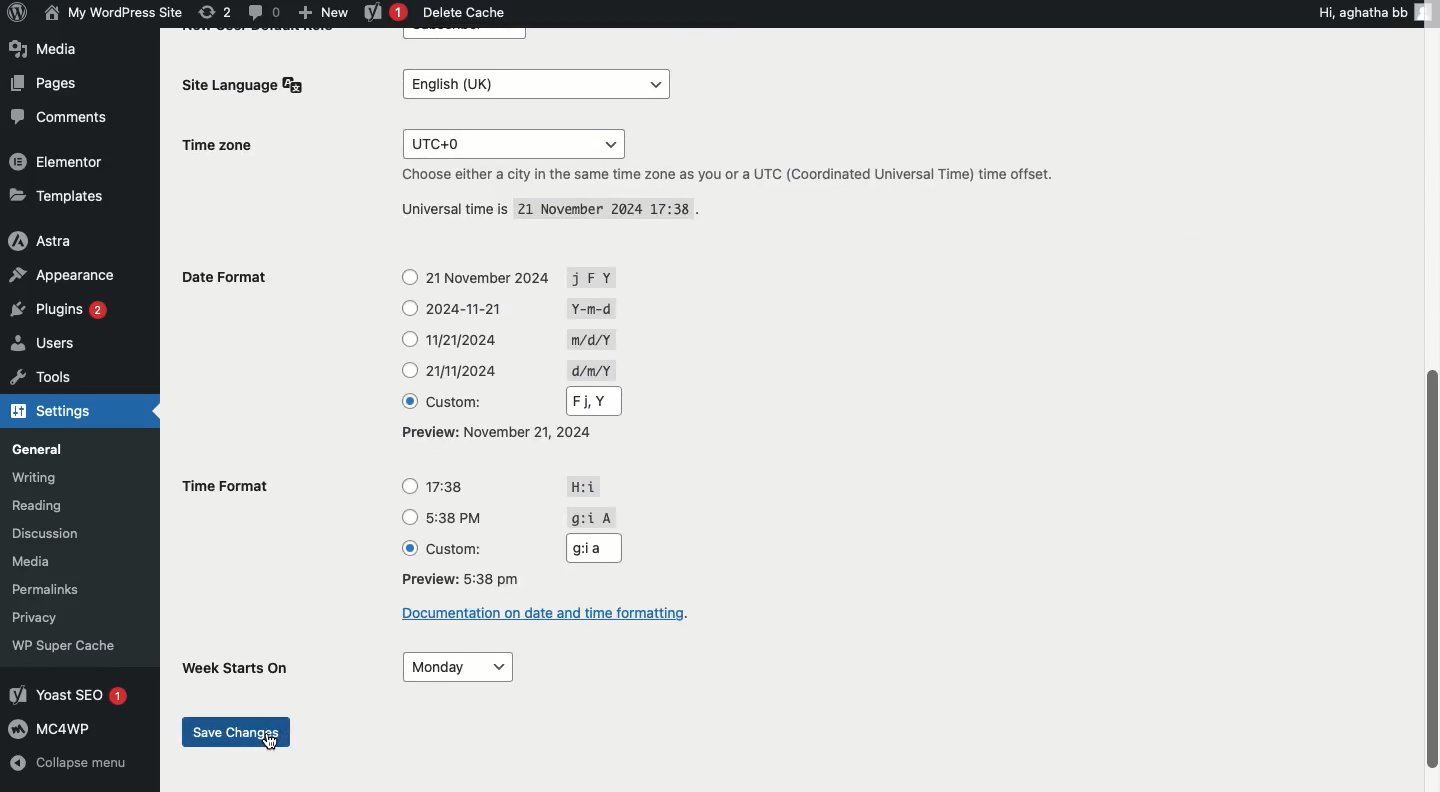 Image resolution: width=1440 pixels, height=792 pixels. What do you see at coordinates (73, 646) in the screenshot?
I see `WP Super Cache` at bounding box center [73, 646].